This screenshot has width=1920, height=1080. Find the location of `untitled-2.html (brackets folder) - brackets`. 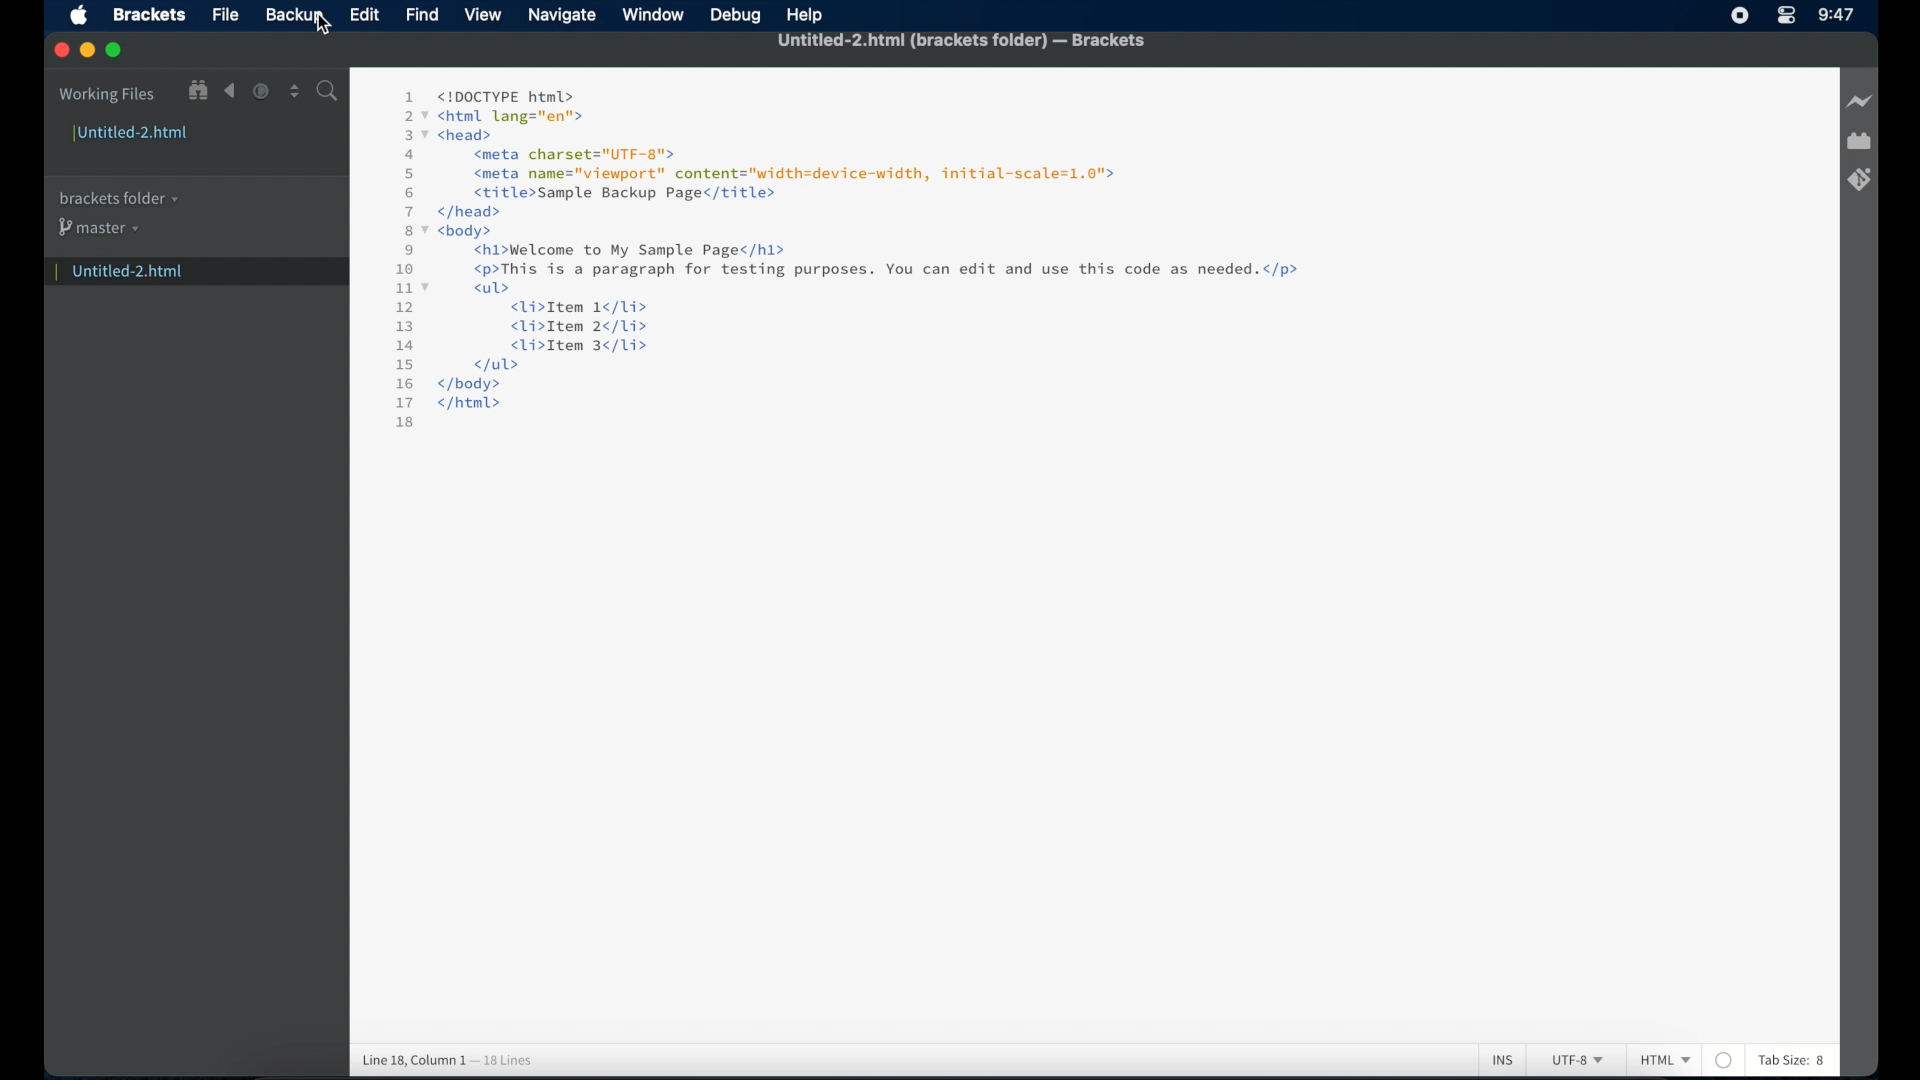

untitled-2.html (brackets folder) - brackets is located at coordinates (961, 41).